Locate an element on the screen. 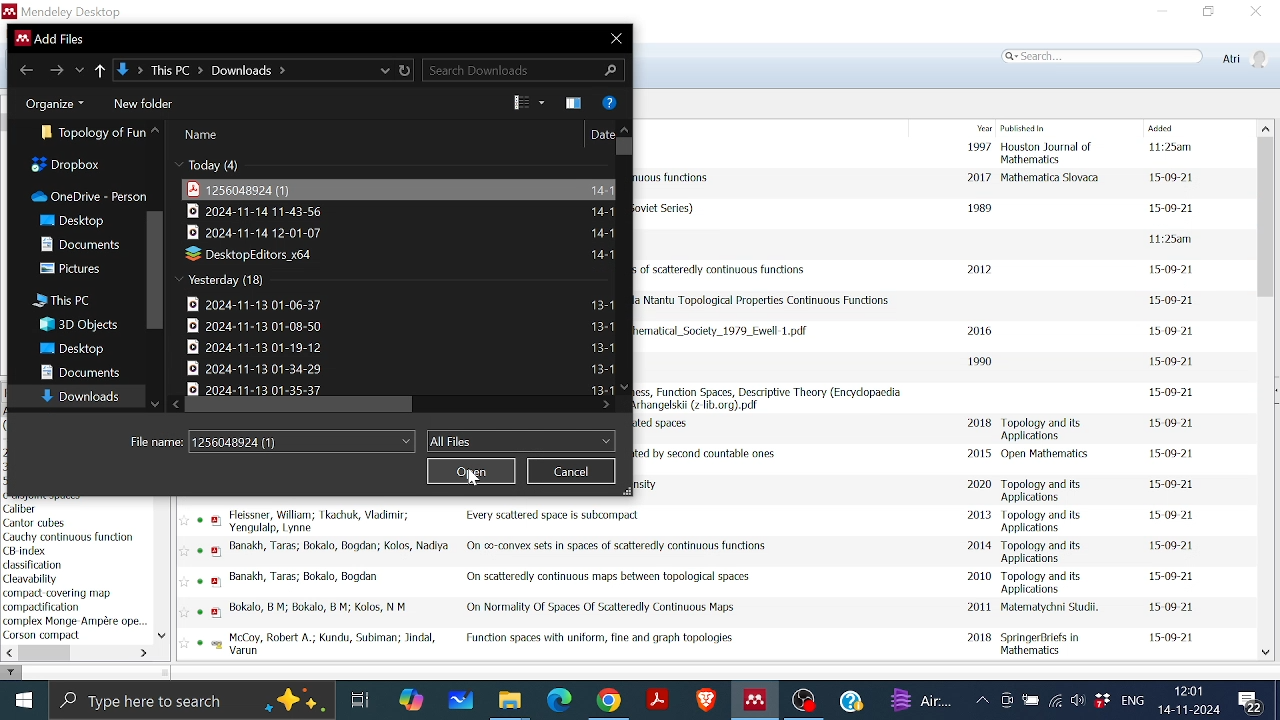 This screenshot has height=720, width=1280. date is located at coordinates (1170, 485).